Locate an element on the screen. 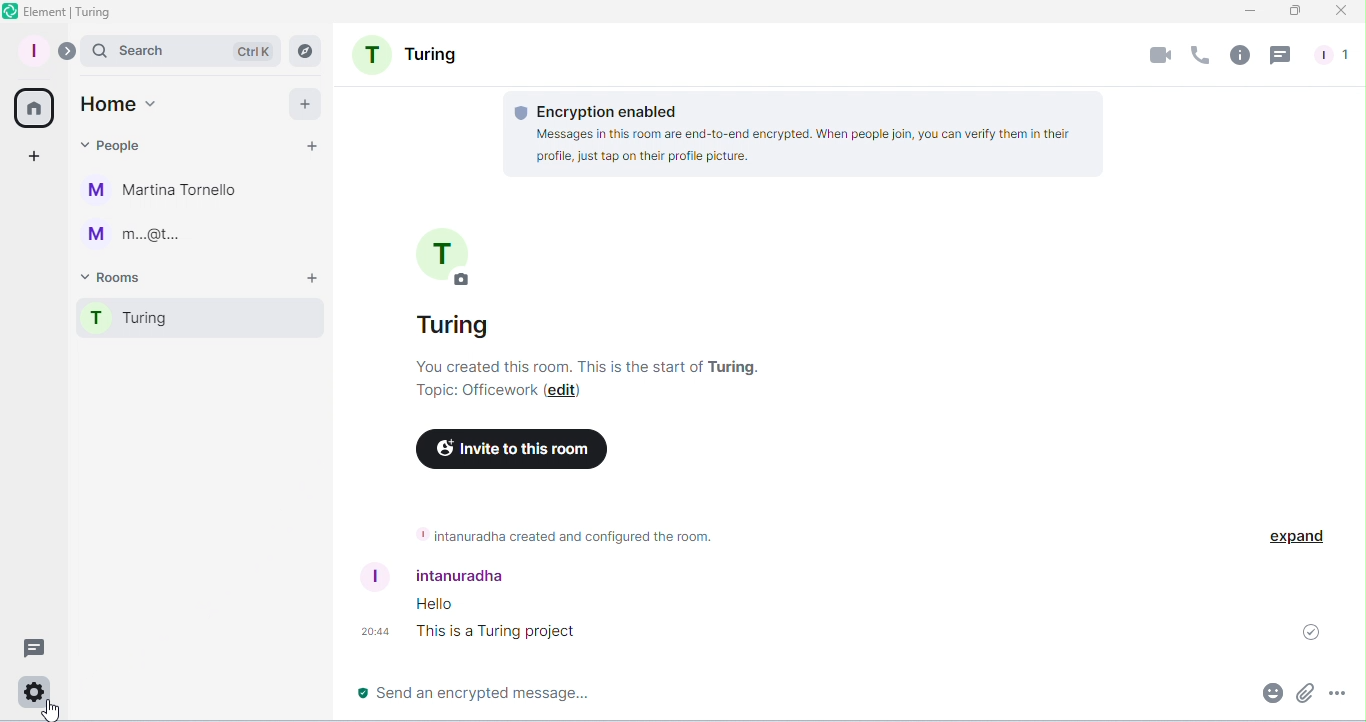 This screenshot has height=722, width=1366. Add is located at coordinates (307, 103).